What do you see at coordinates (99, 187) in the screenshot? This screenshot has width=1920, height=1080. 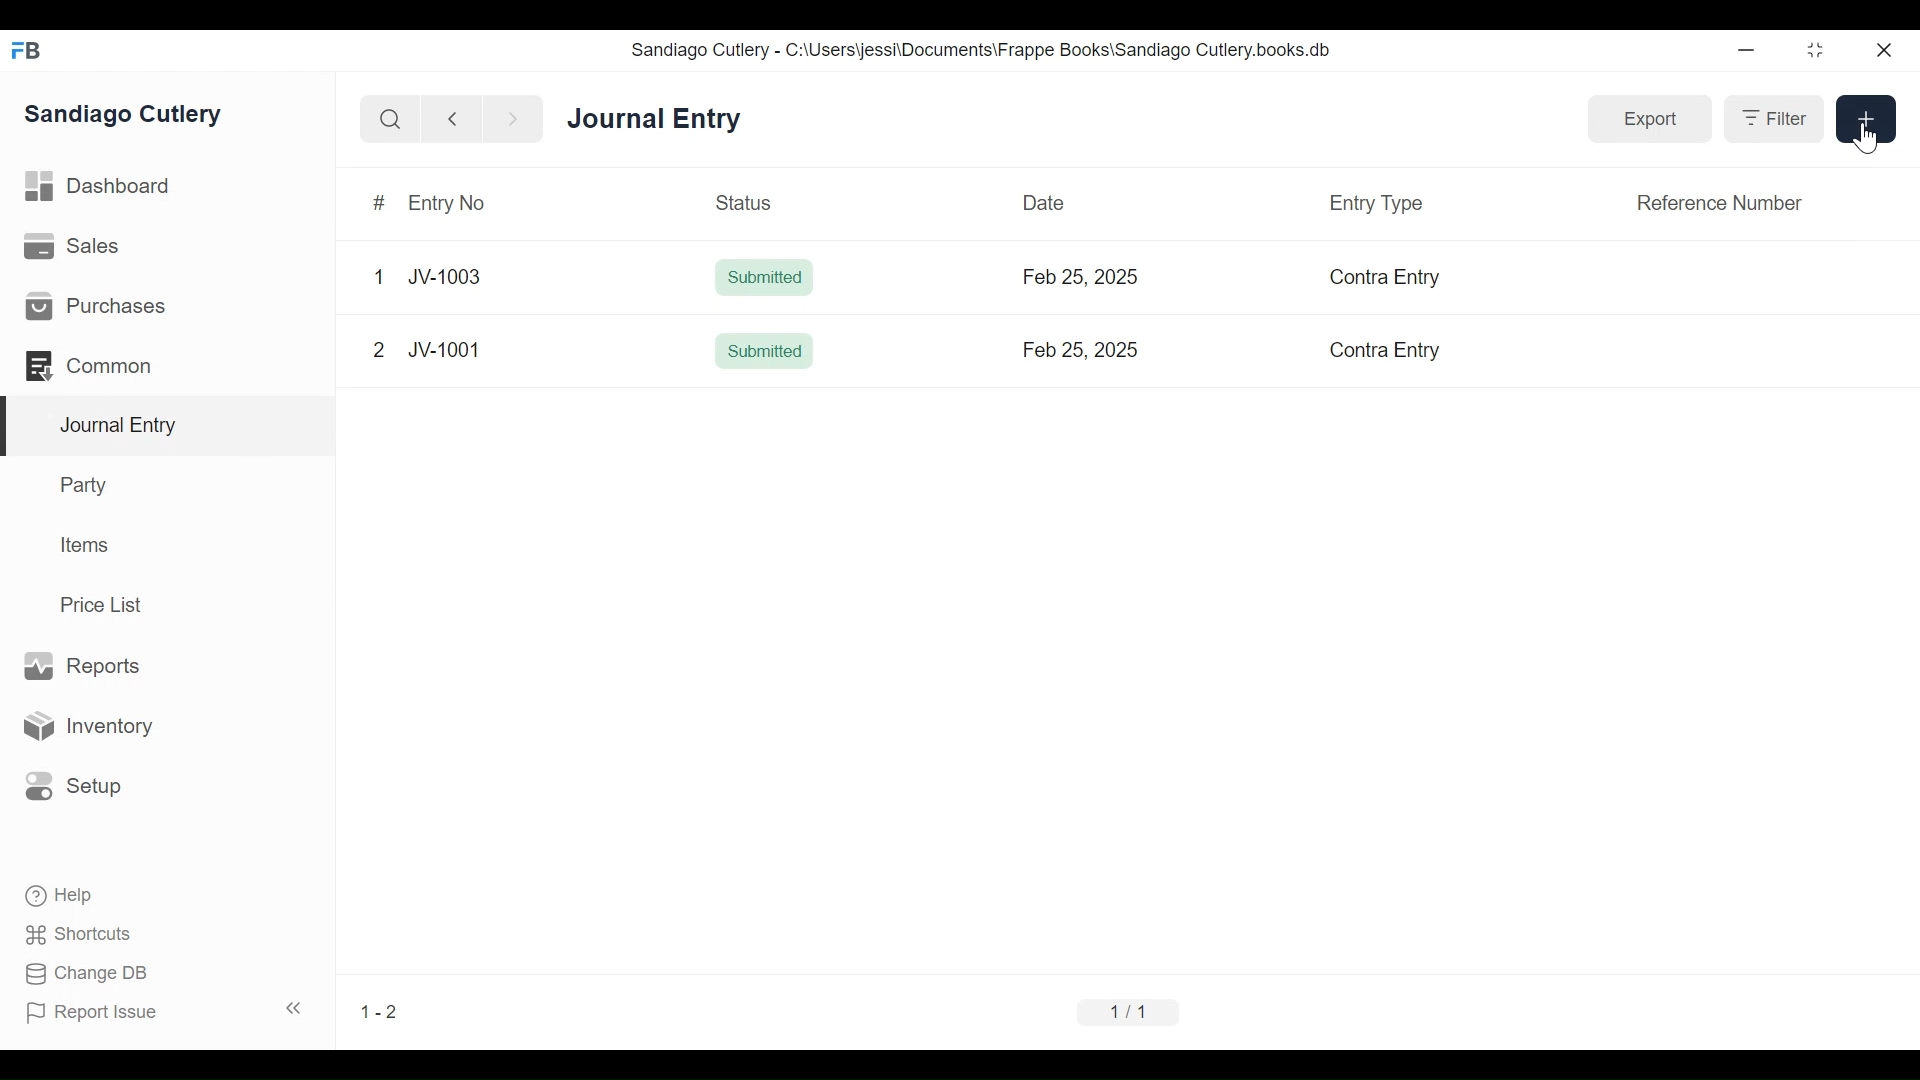 I see `Dashboard` at bounding box center [99, 187].